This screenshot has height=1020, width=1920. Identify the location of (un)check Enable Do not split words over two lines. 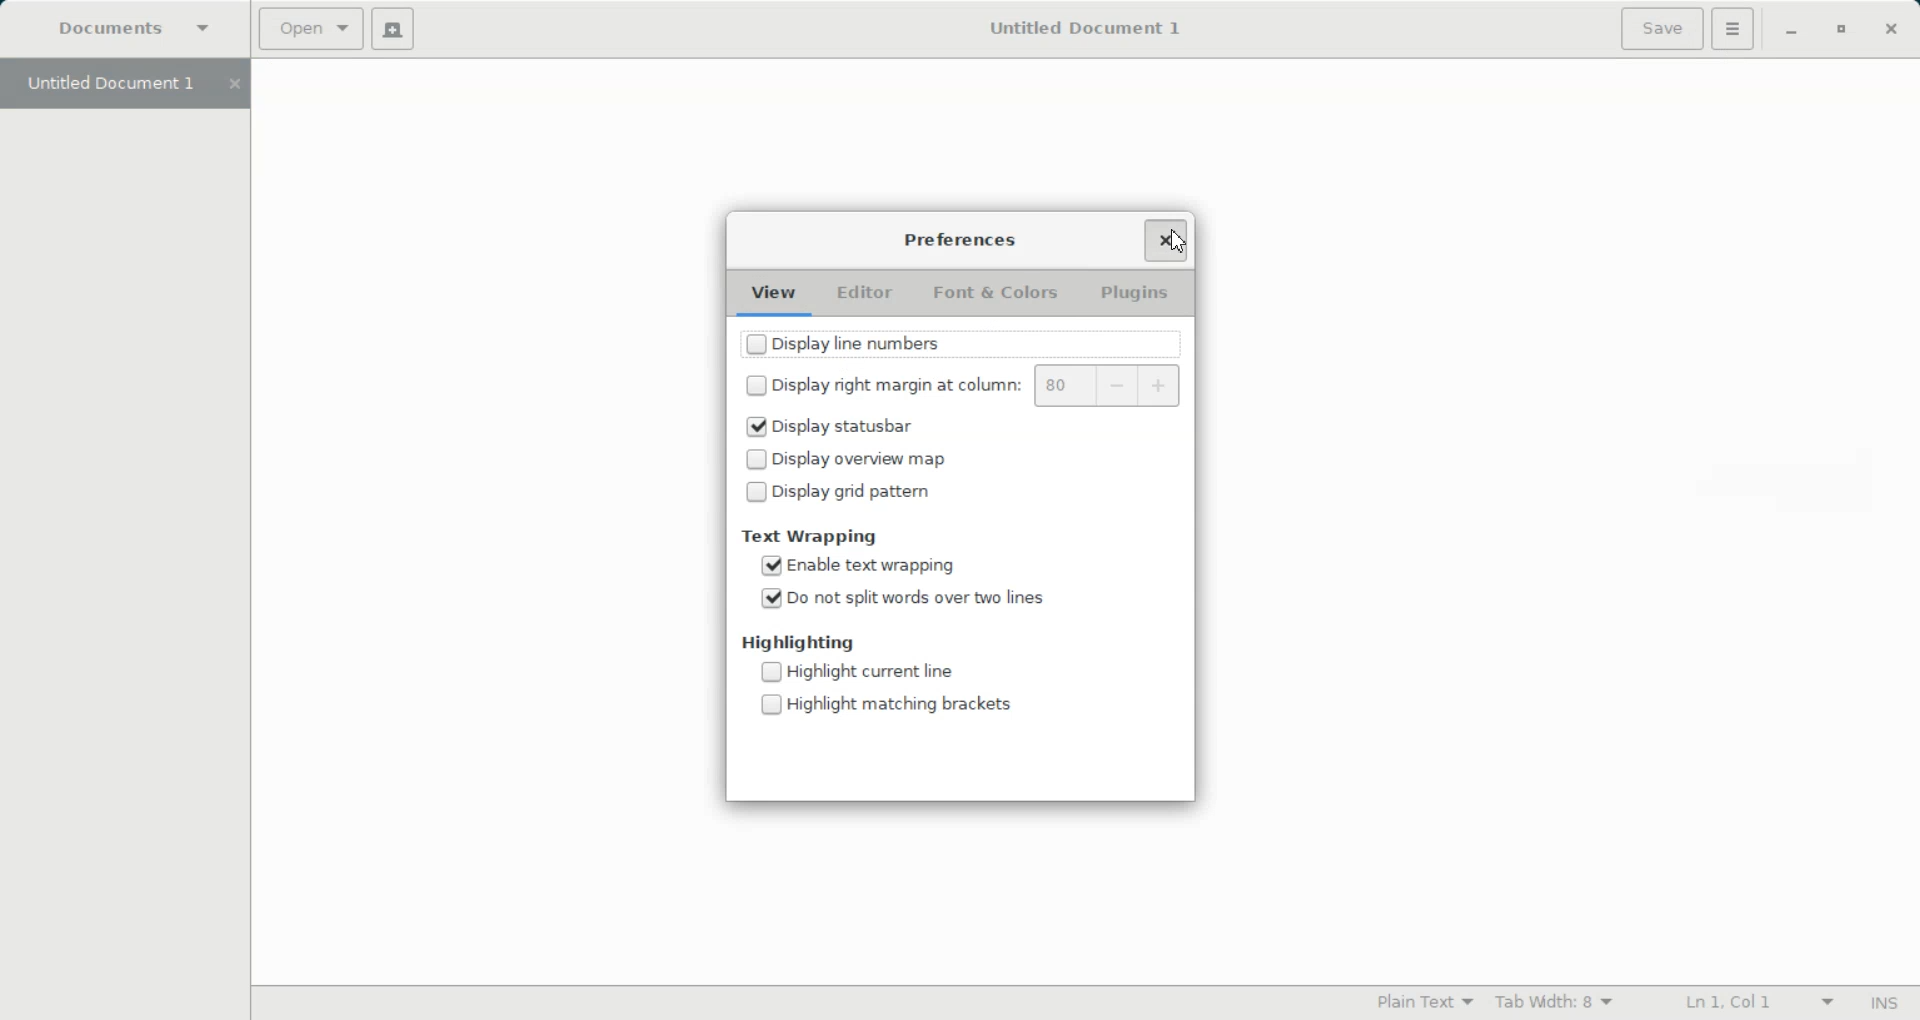
(903, 597).